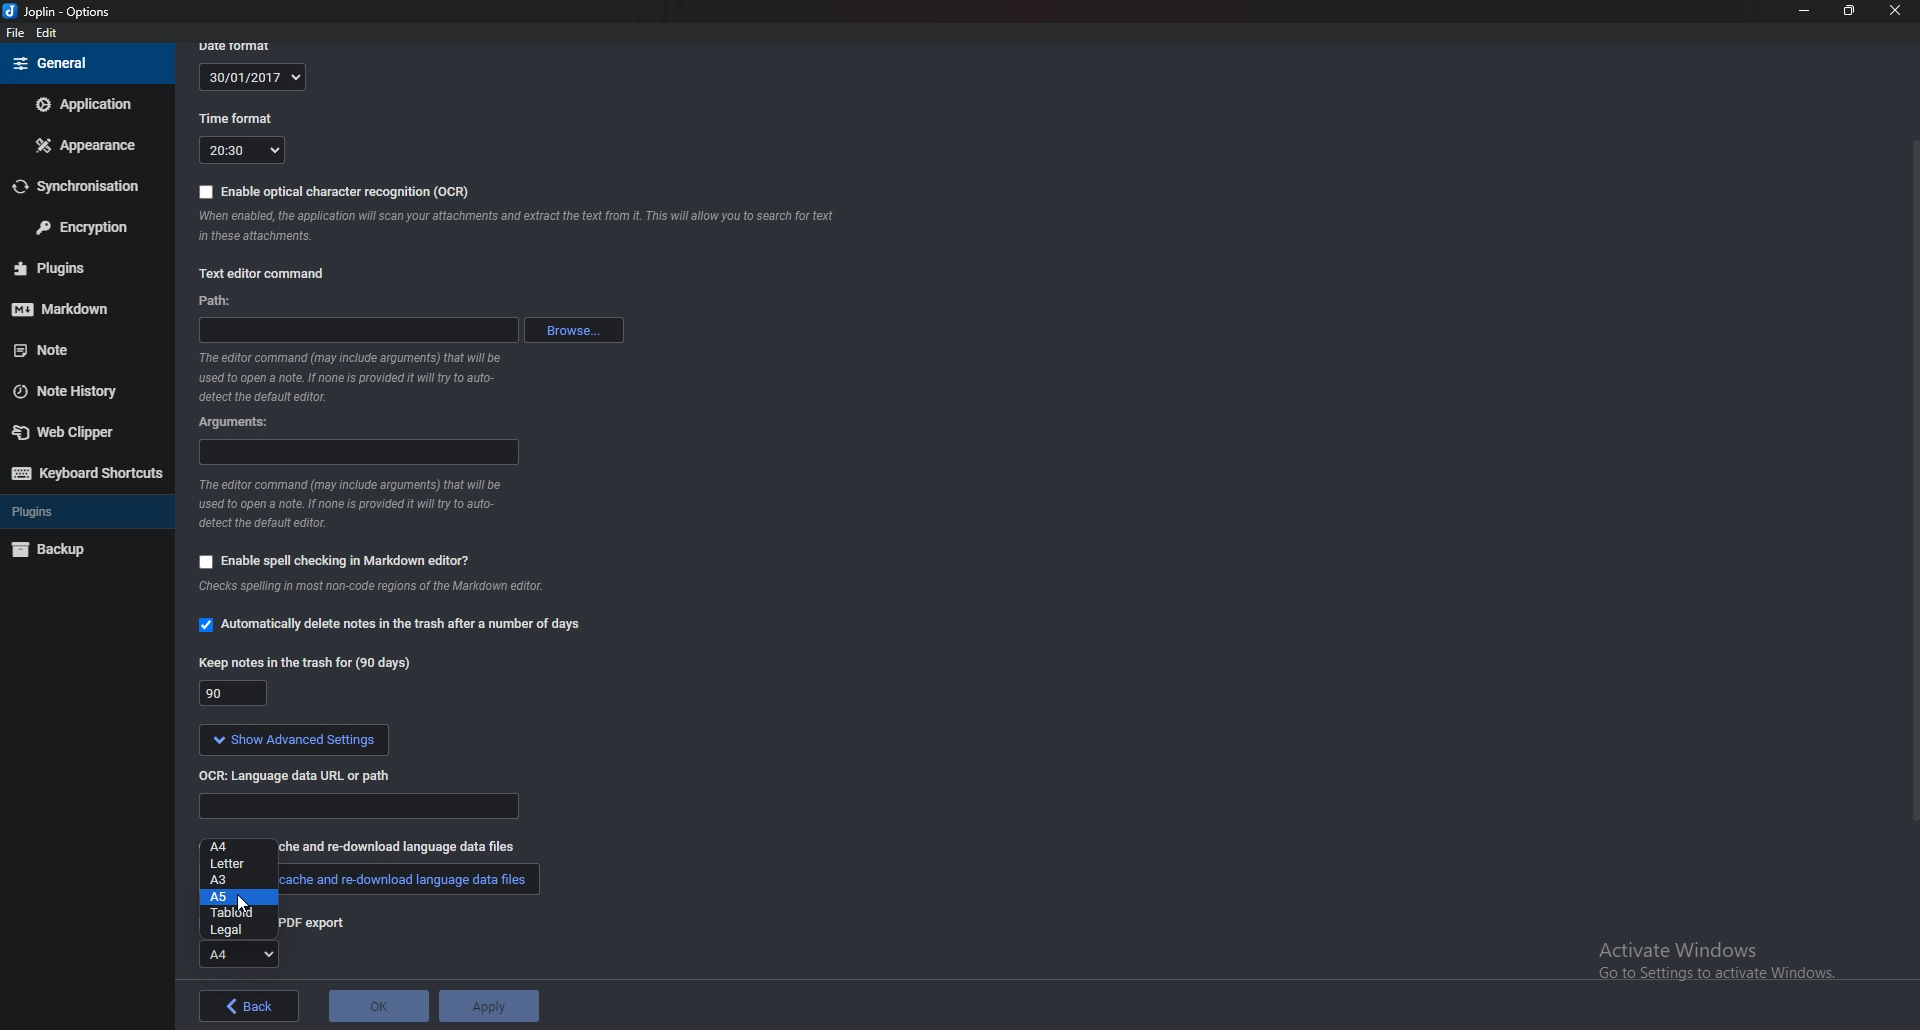 This screenshot has width=1920, height=1030. What do you see at coordinates (335, 561) in the screenshot?
I see `Enable spell checking` at bounding box center [335, 561].